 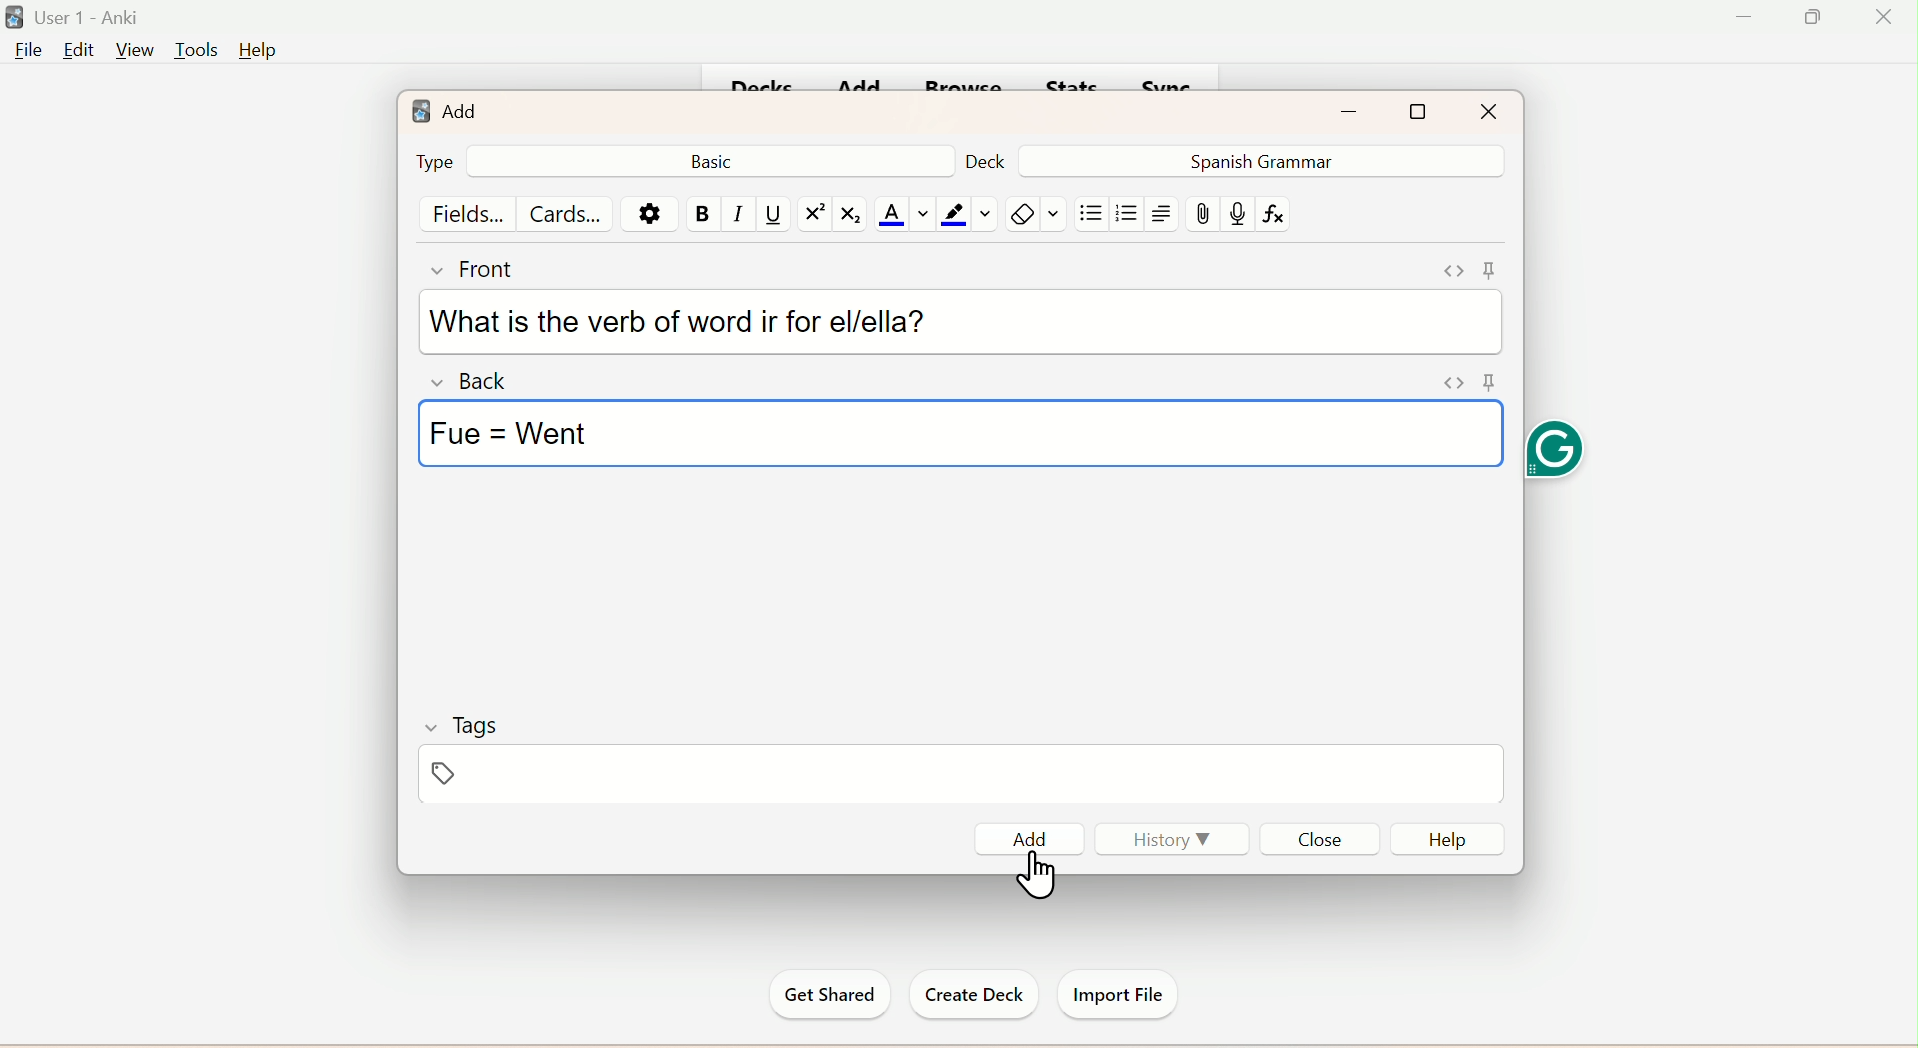 I want to click on Get Started, so click(x=832, y=995).